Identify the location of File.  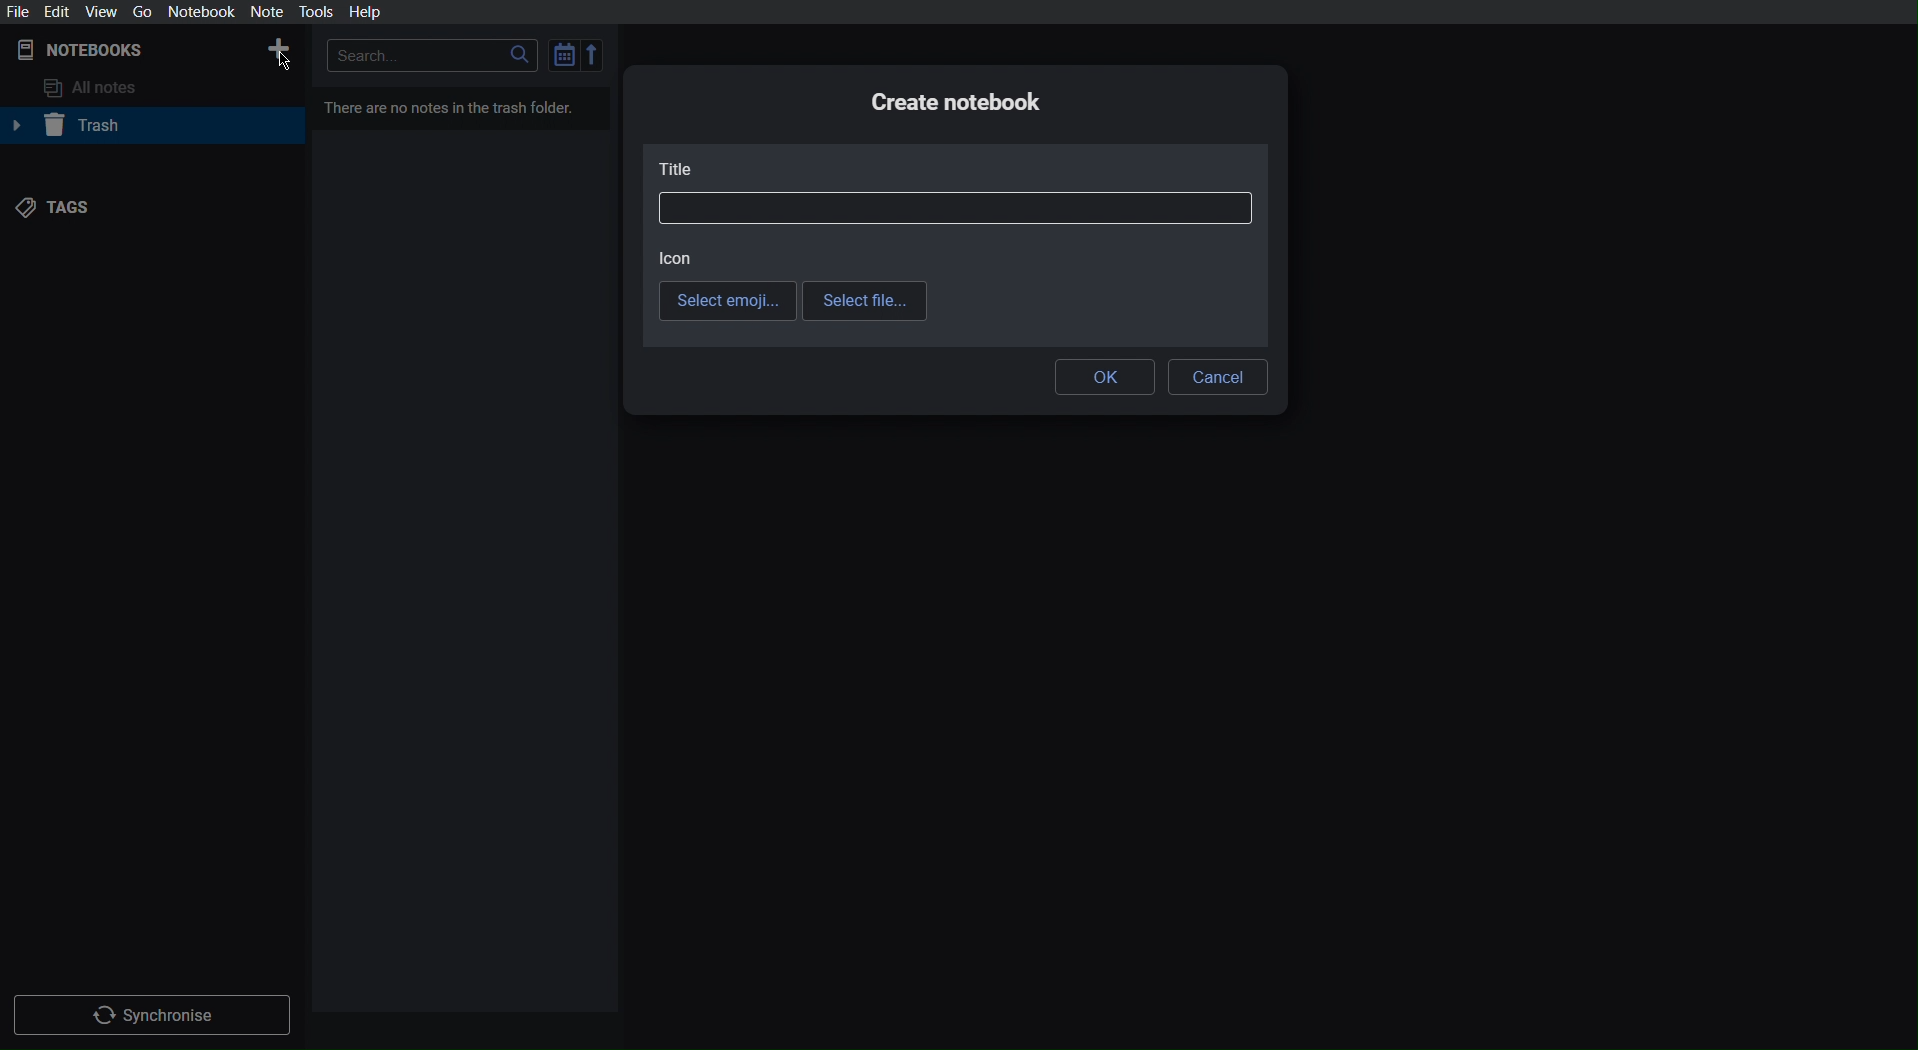
(19, 11).